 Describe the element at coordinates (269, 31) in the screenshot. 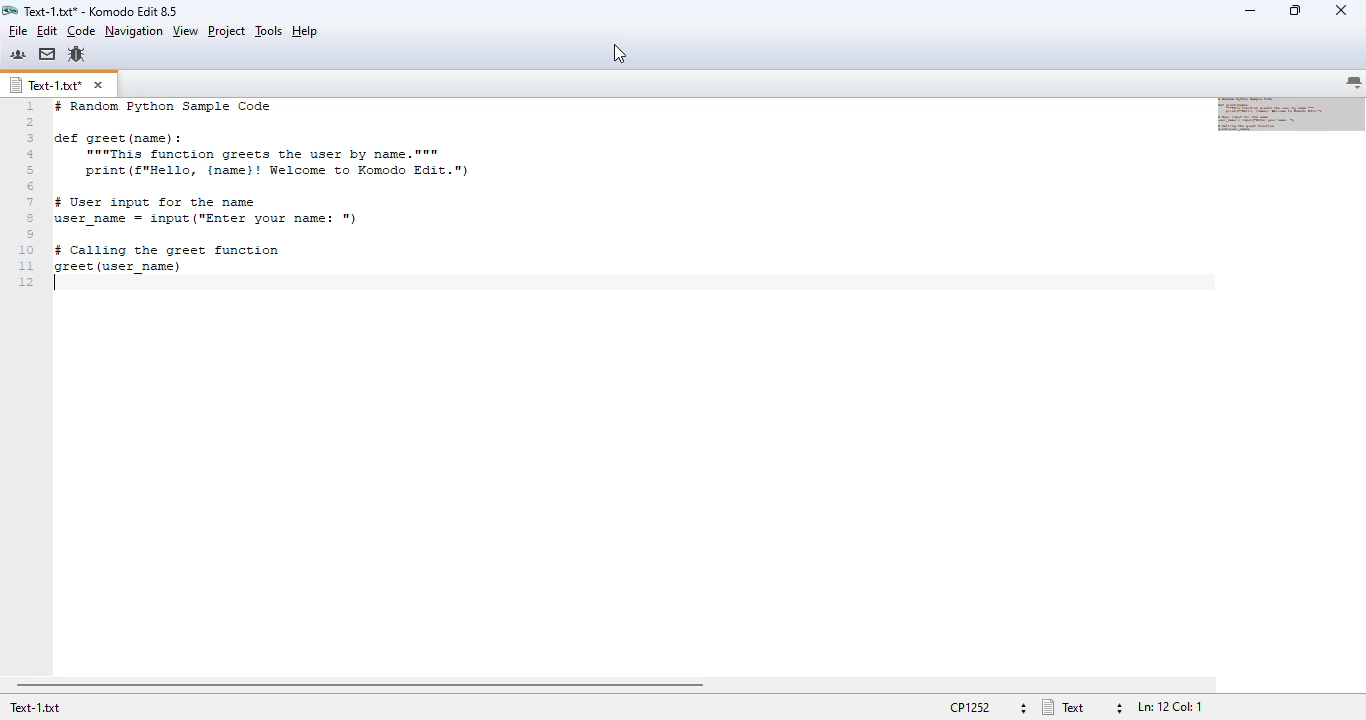

I see `tools` at that location.